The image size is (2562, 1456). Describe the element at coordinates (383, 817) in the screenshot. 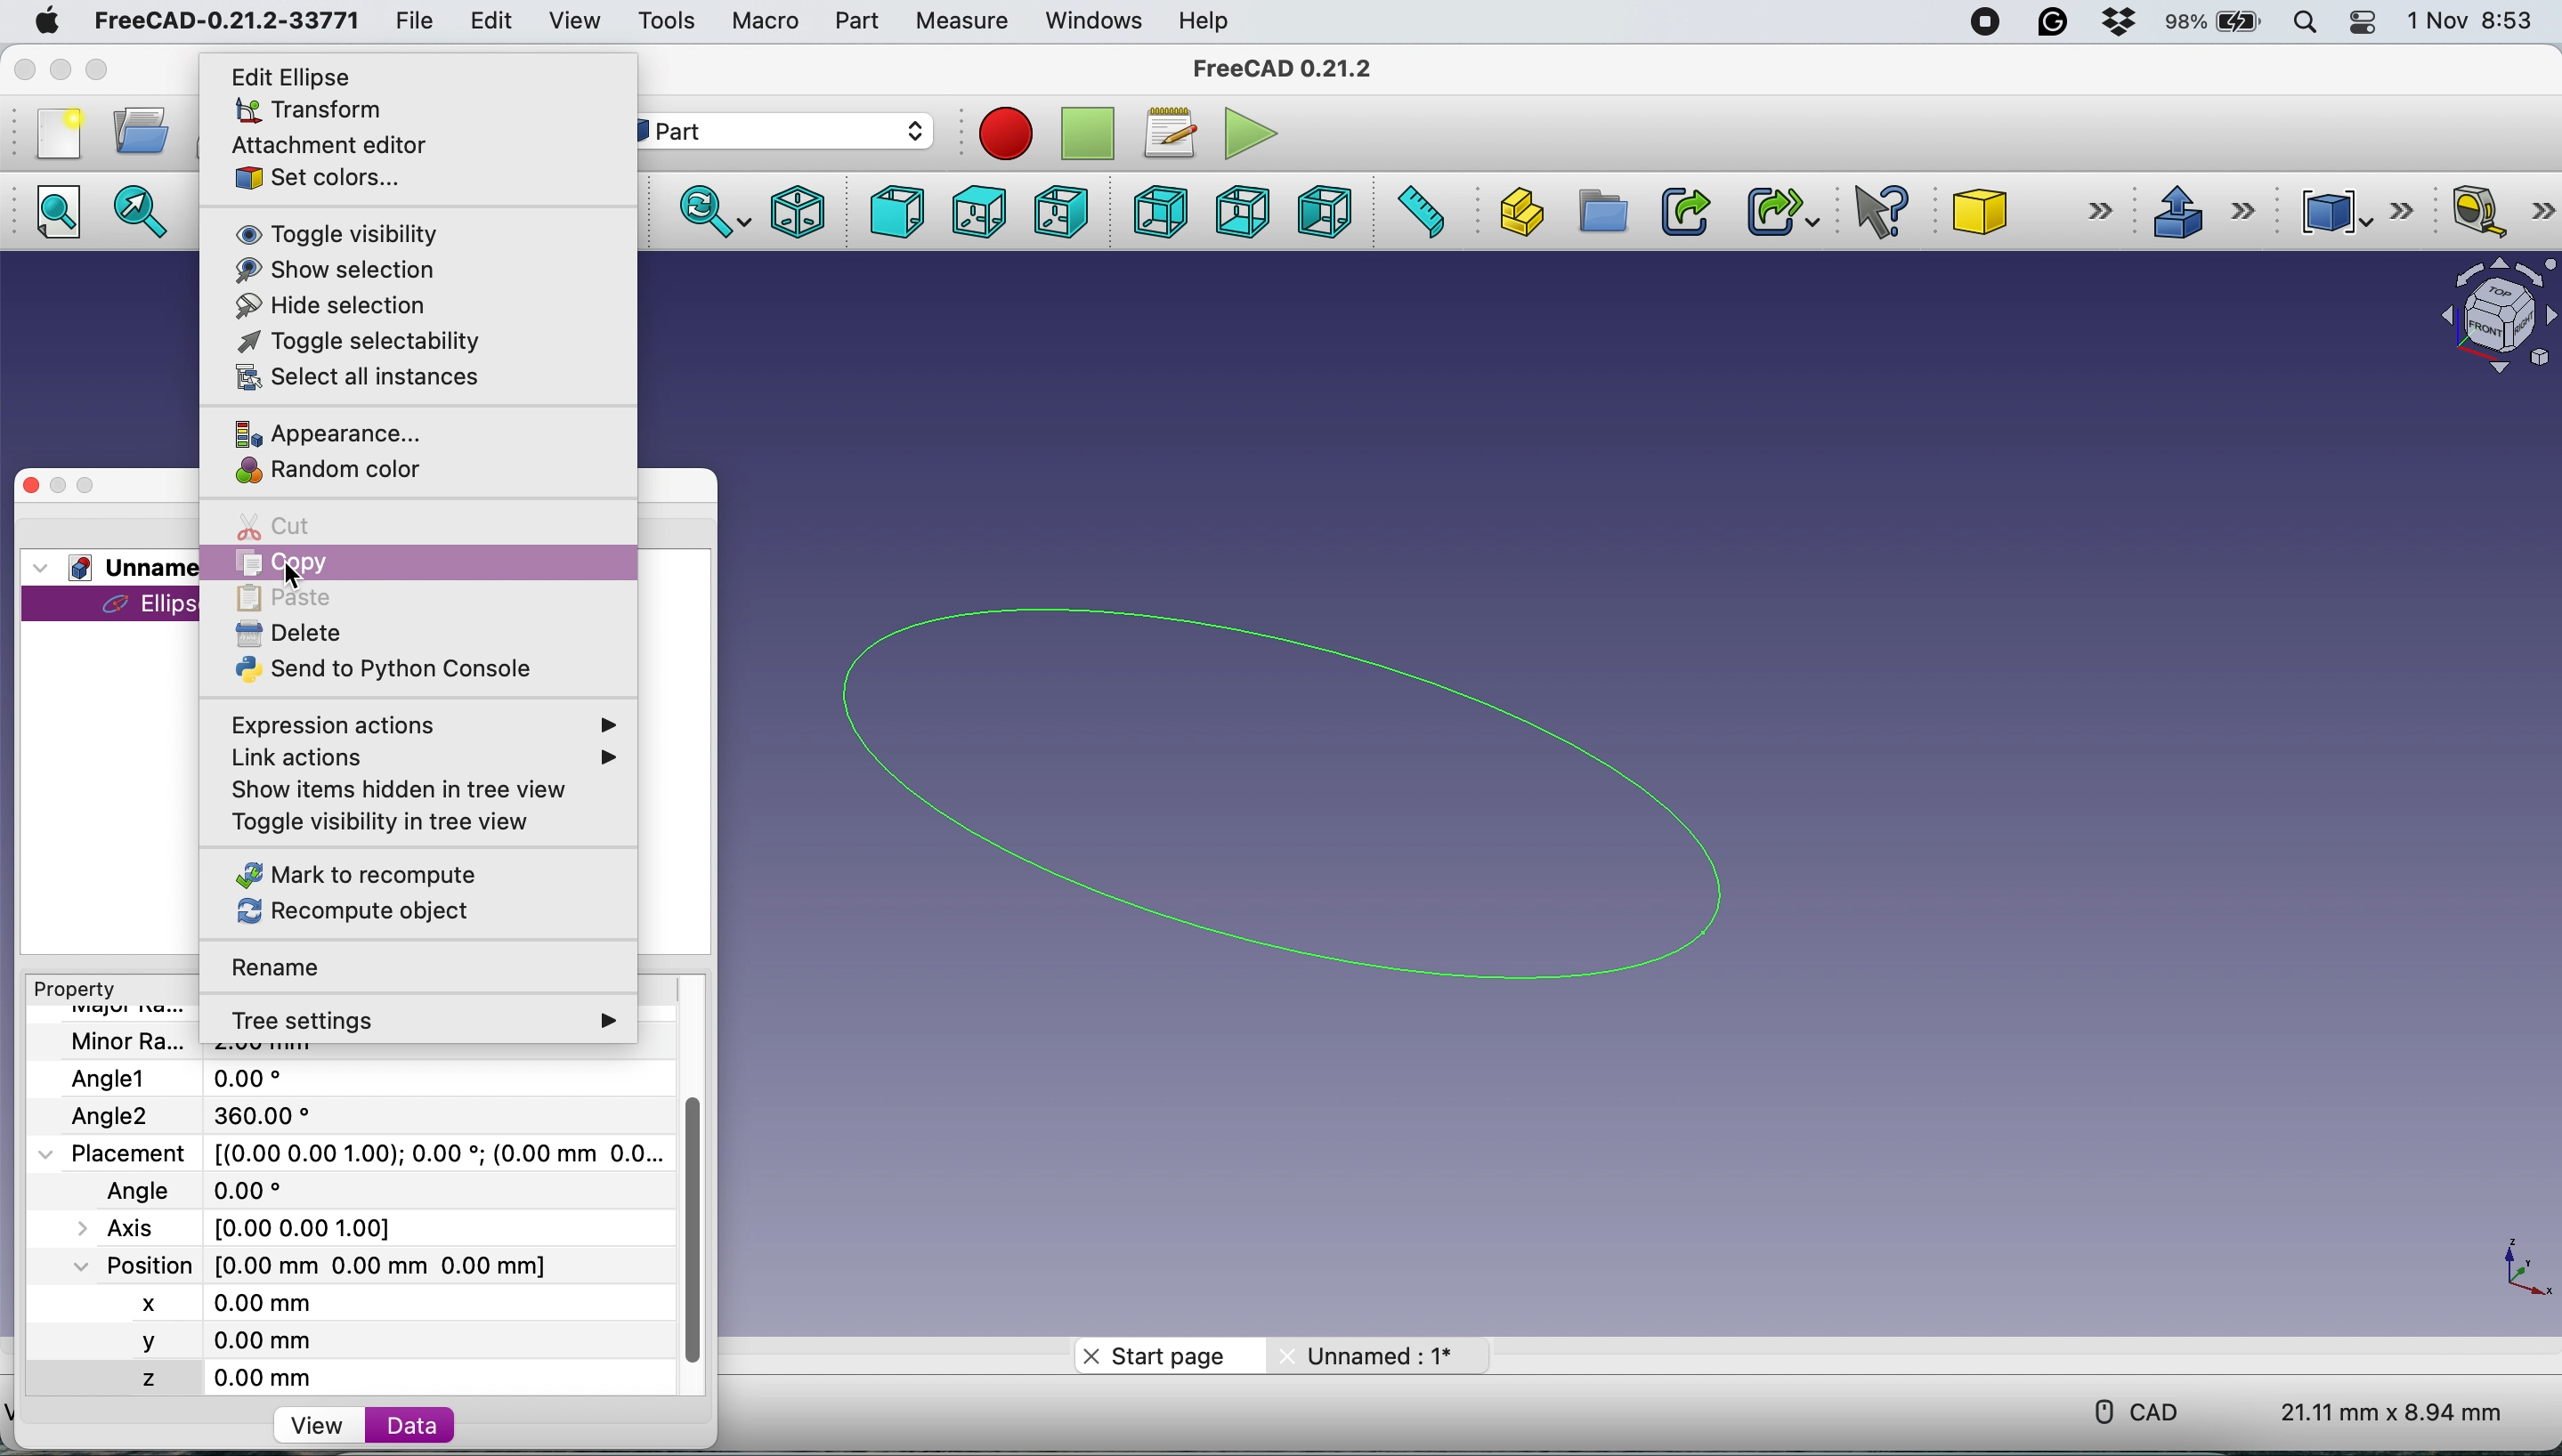

I see `toggle visibility in tree view` at that location.